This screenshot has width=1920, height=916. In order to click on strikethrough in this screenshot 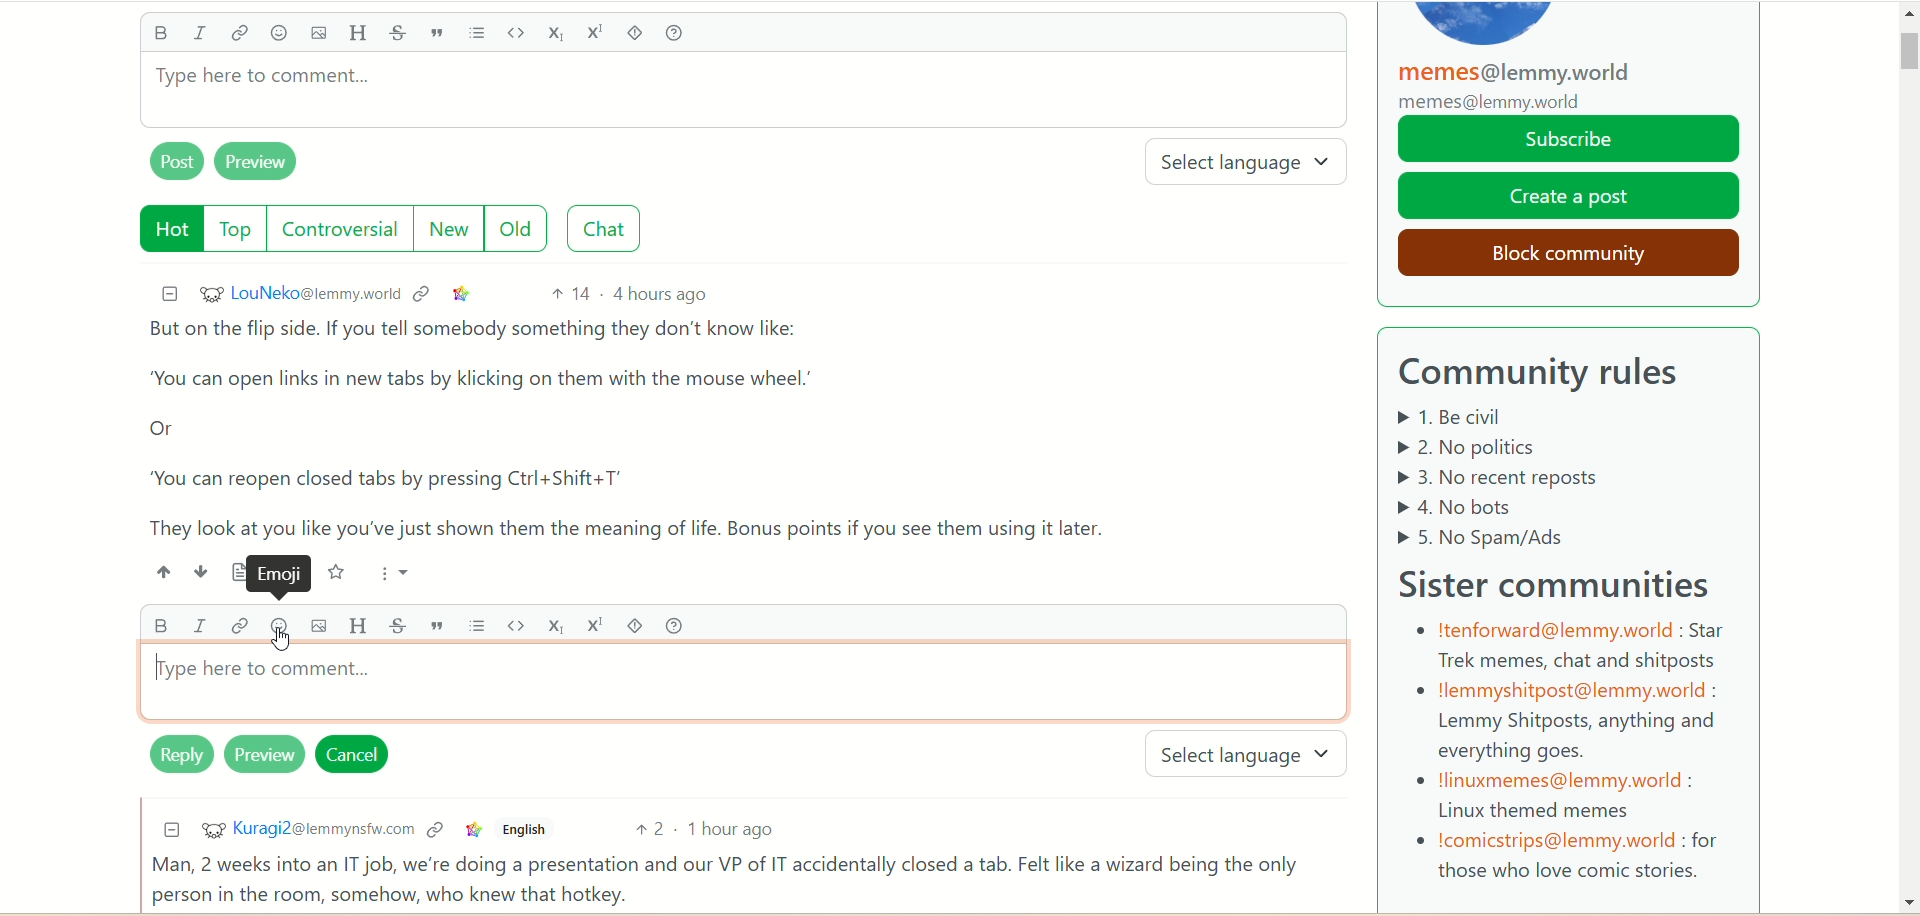, I will do `click(398, 34)`.